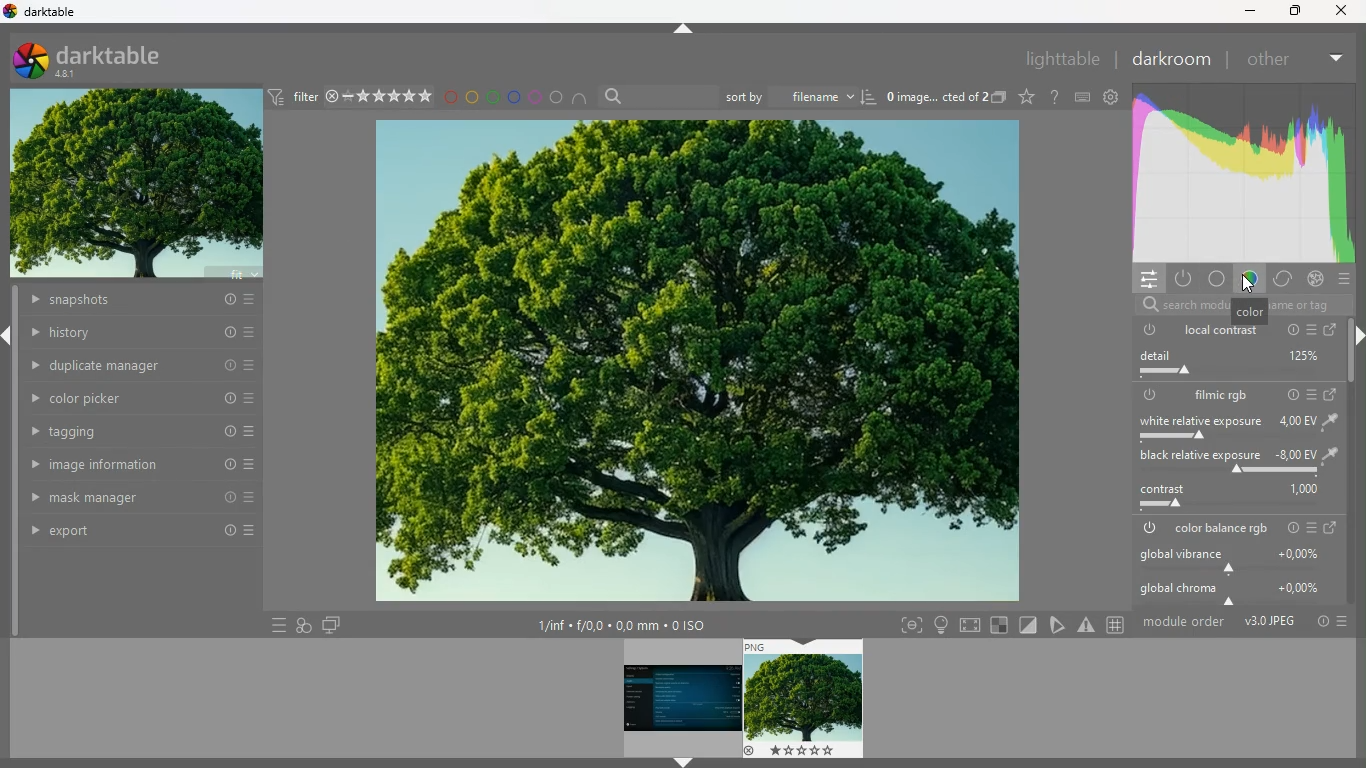 The height and width of the screenshot is (768, 1366). I want to click on less, so click(1333, 55).